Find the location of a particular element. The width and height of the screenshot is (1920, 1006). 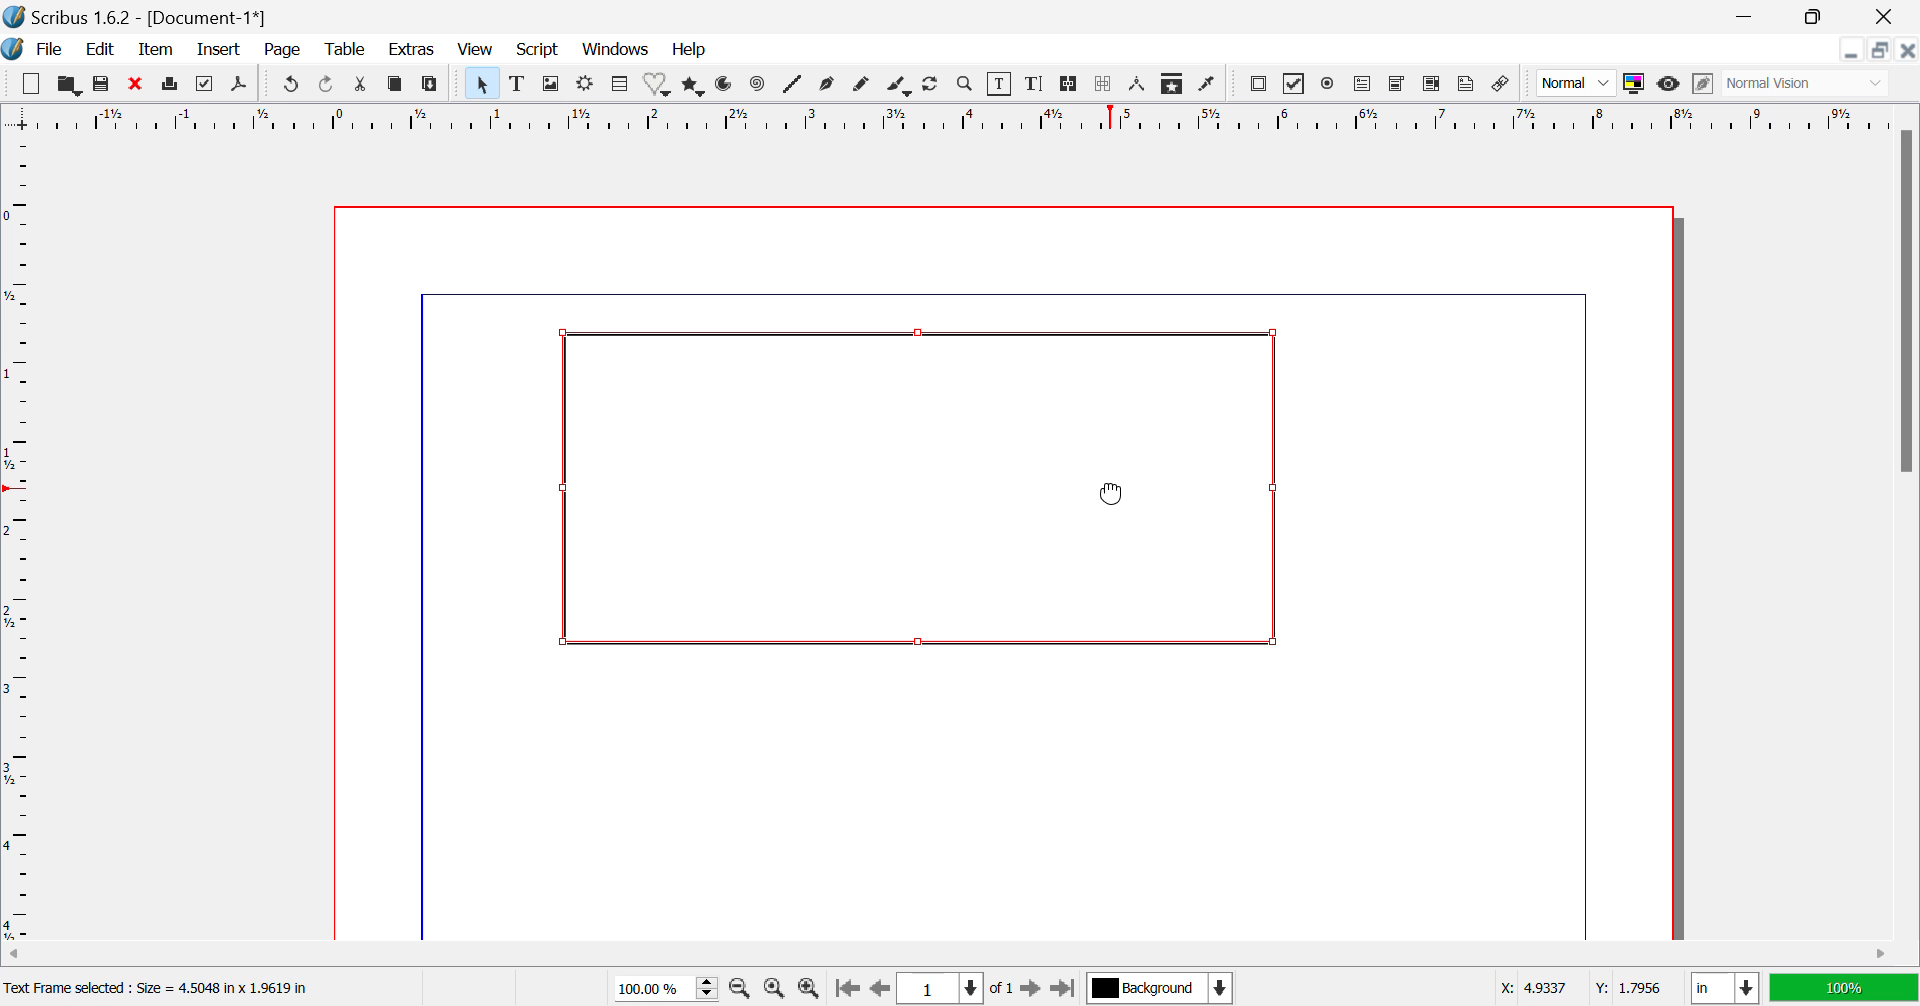

Table is located at coordinates (346, 52).